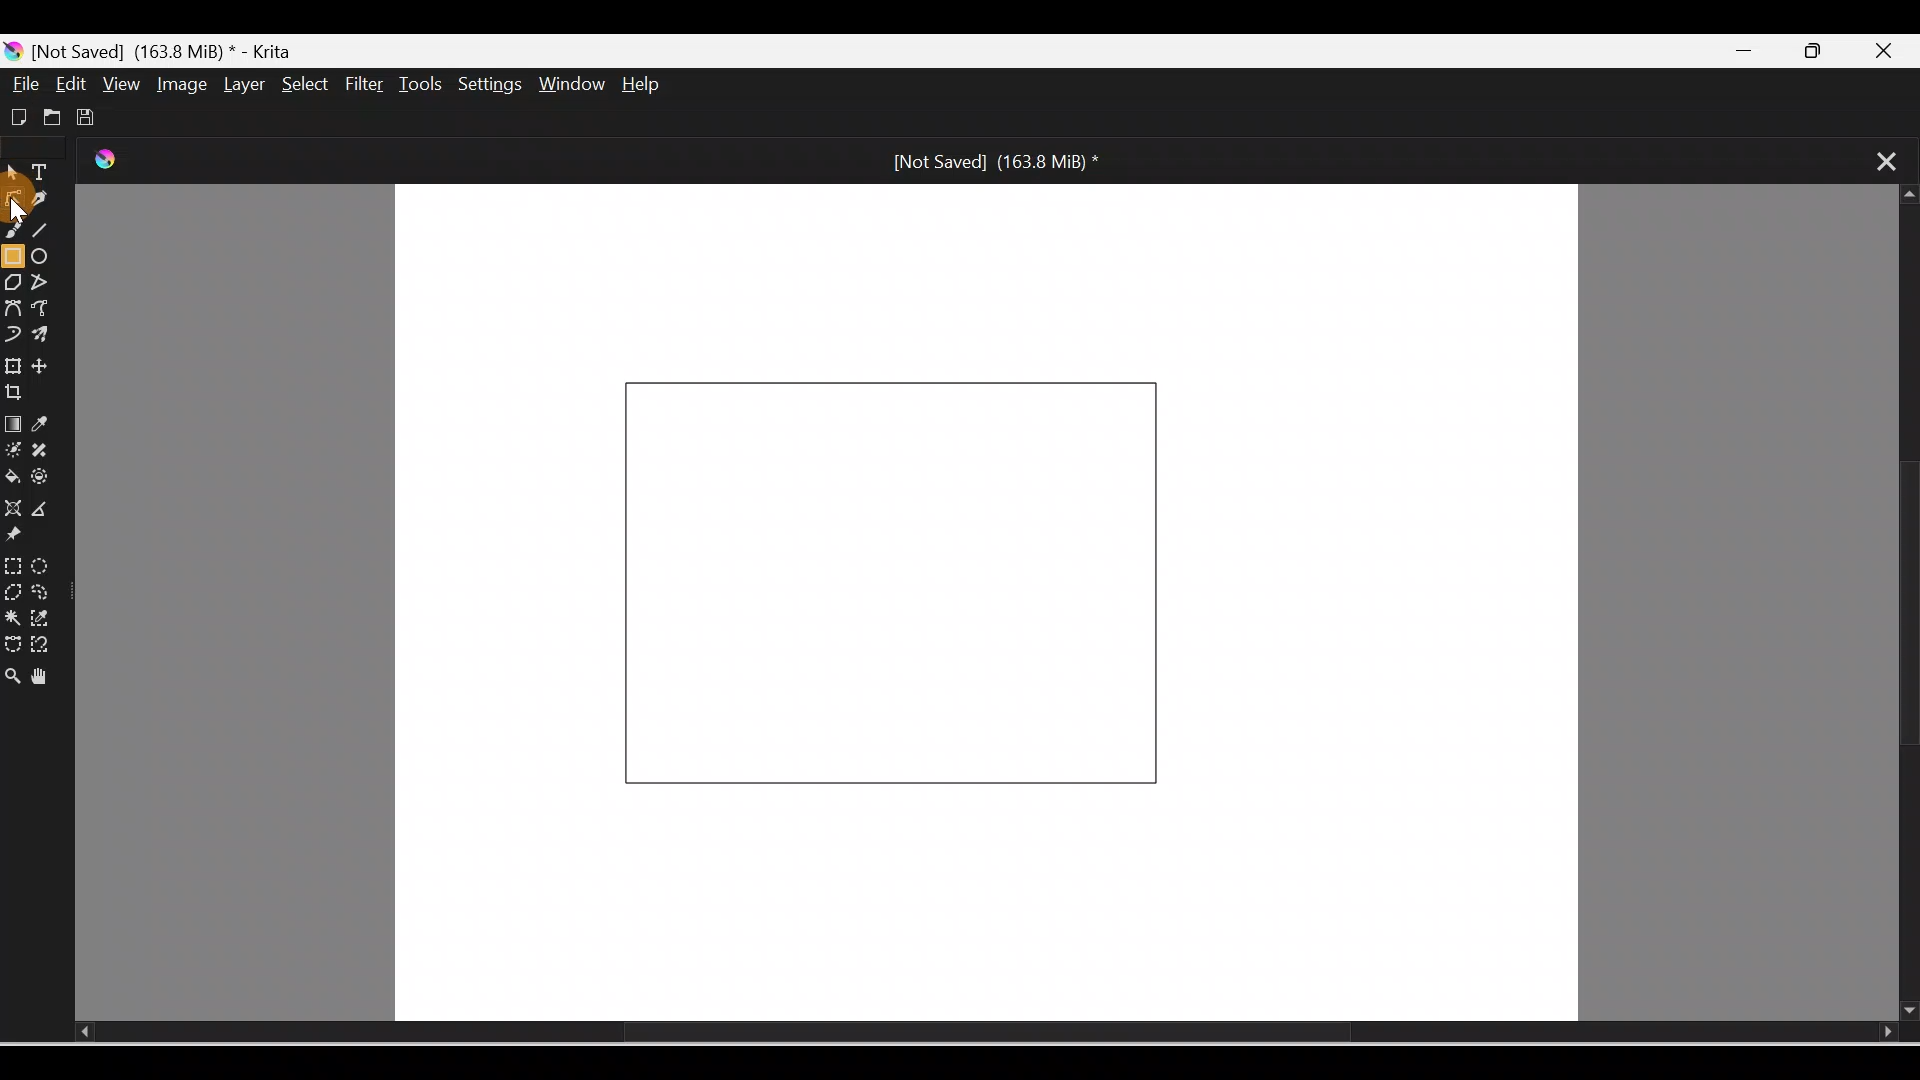 The height and width of the screenshot is (1080, 1920). Describe the element at coordinates (365, 85) in the screenshot. I see `Filter` at that location.